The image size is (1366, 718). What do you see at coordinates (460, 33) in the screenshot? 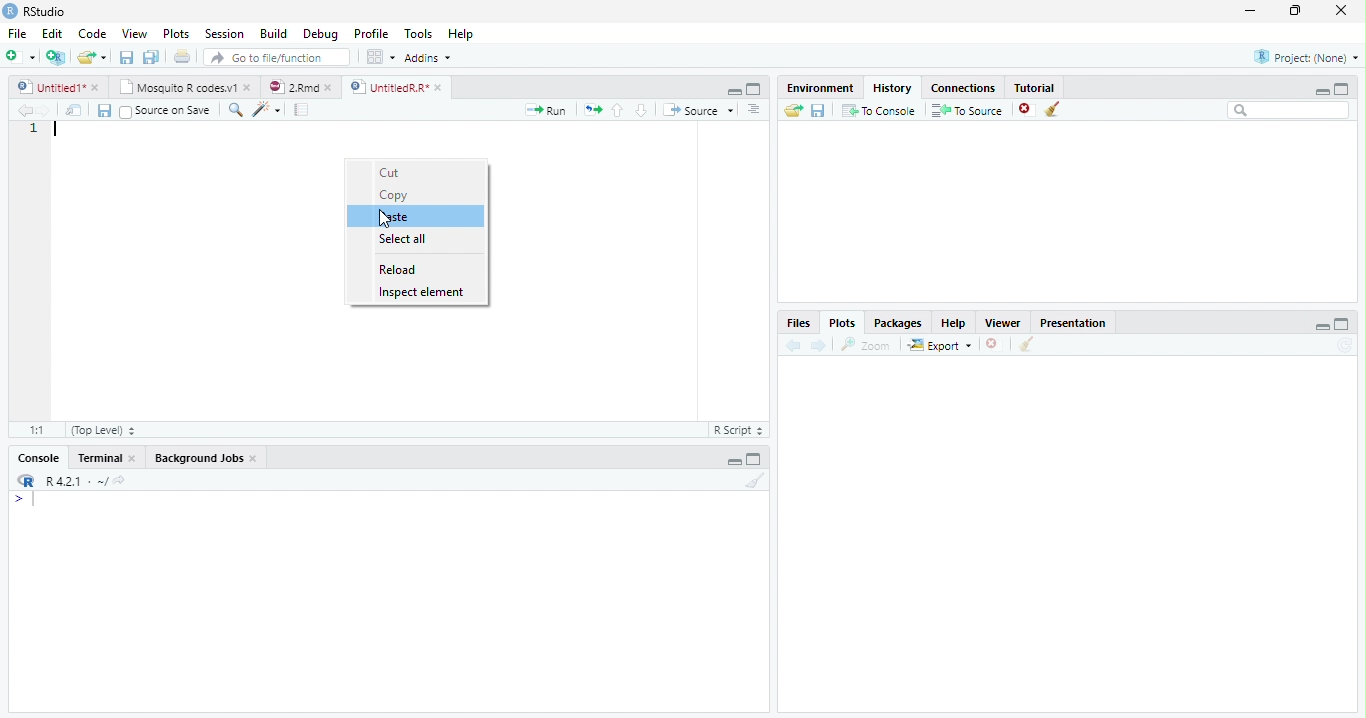
I see `Help` at bounding box center [460, 33].